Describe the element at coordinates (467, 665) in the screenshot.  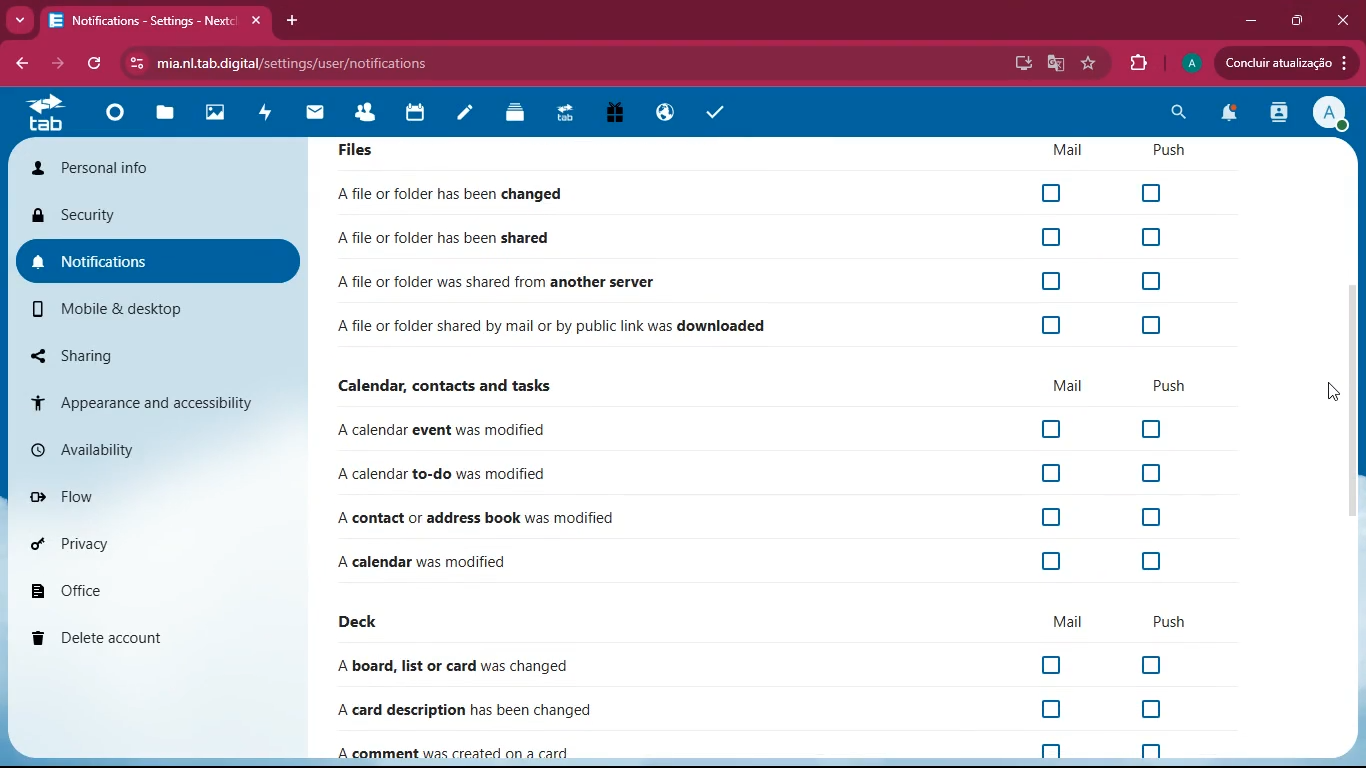
I see `board` at that location.